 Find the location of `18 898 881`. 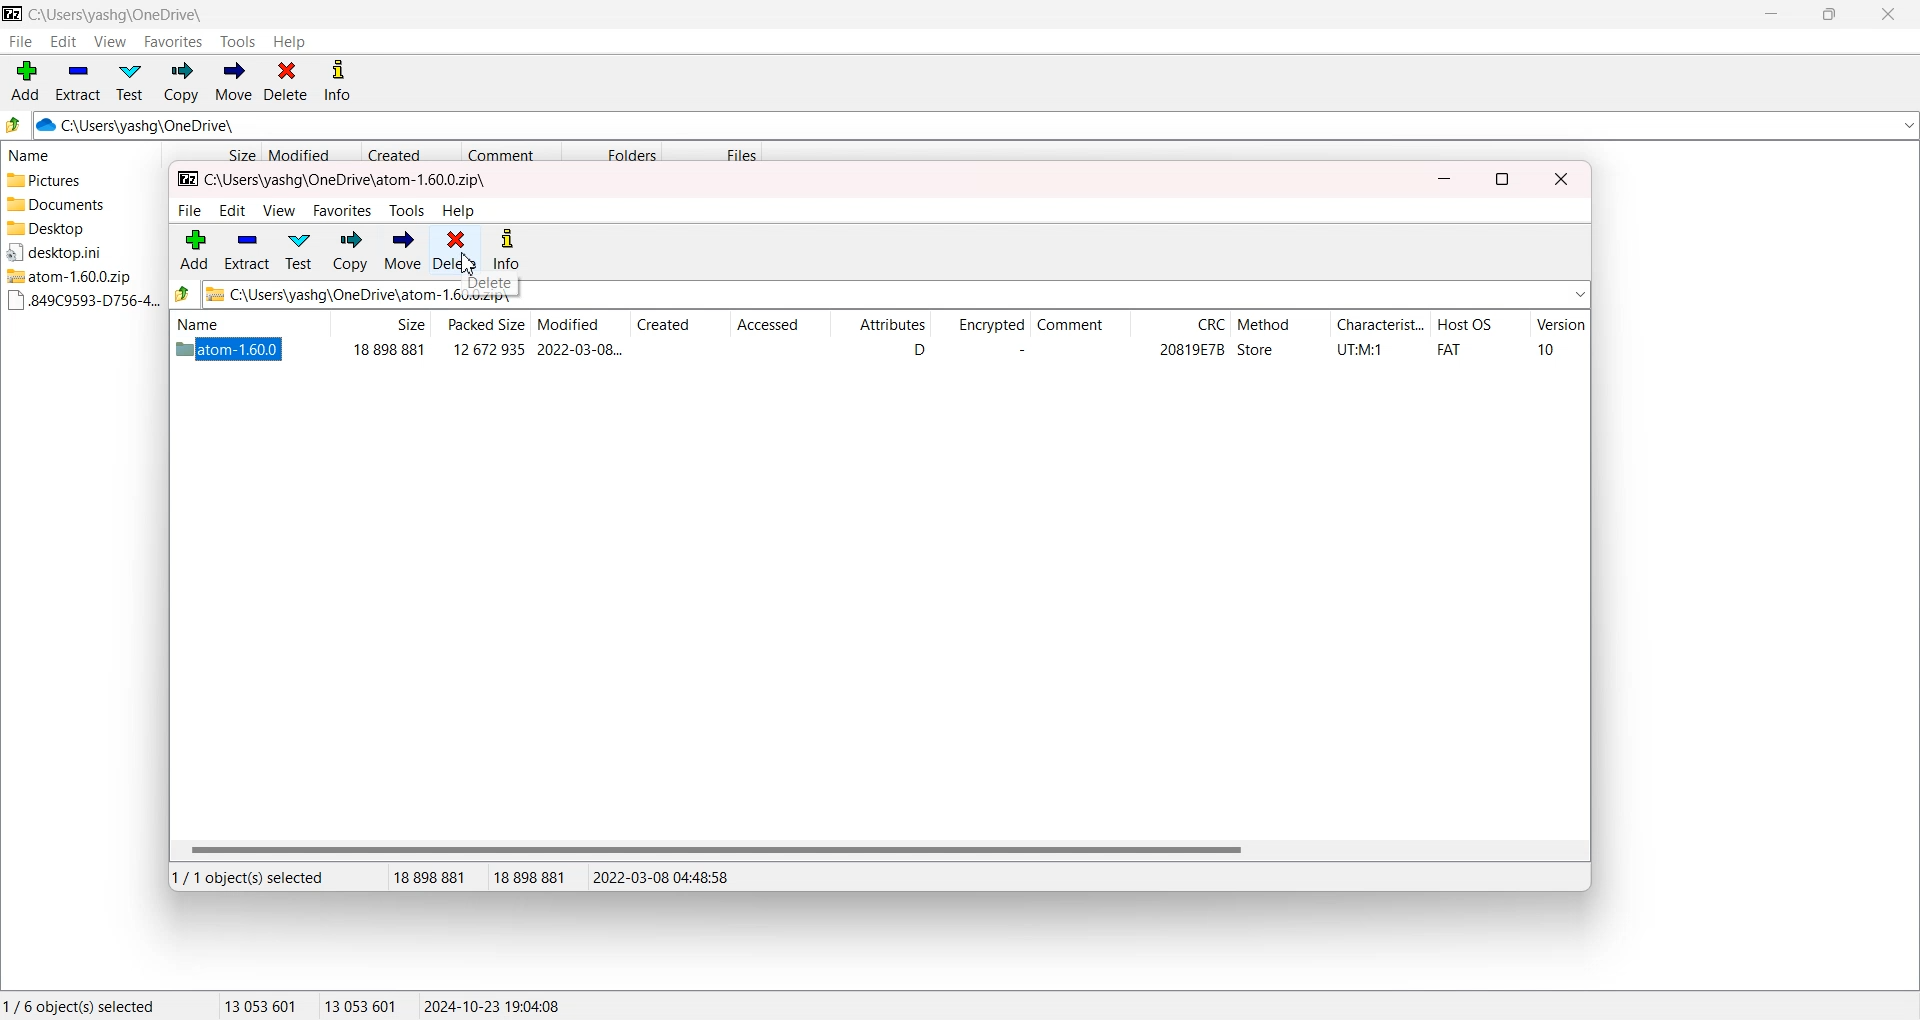

18 898 881 is located at coordinates (437, 878).